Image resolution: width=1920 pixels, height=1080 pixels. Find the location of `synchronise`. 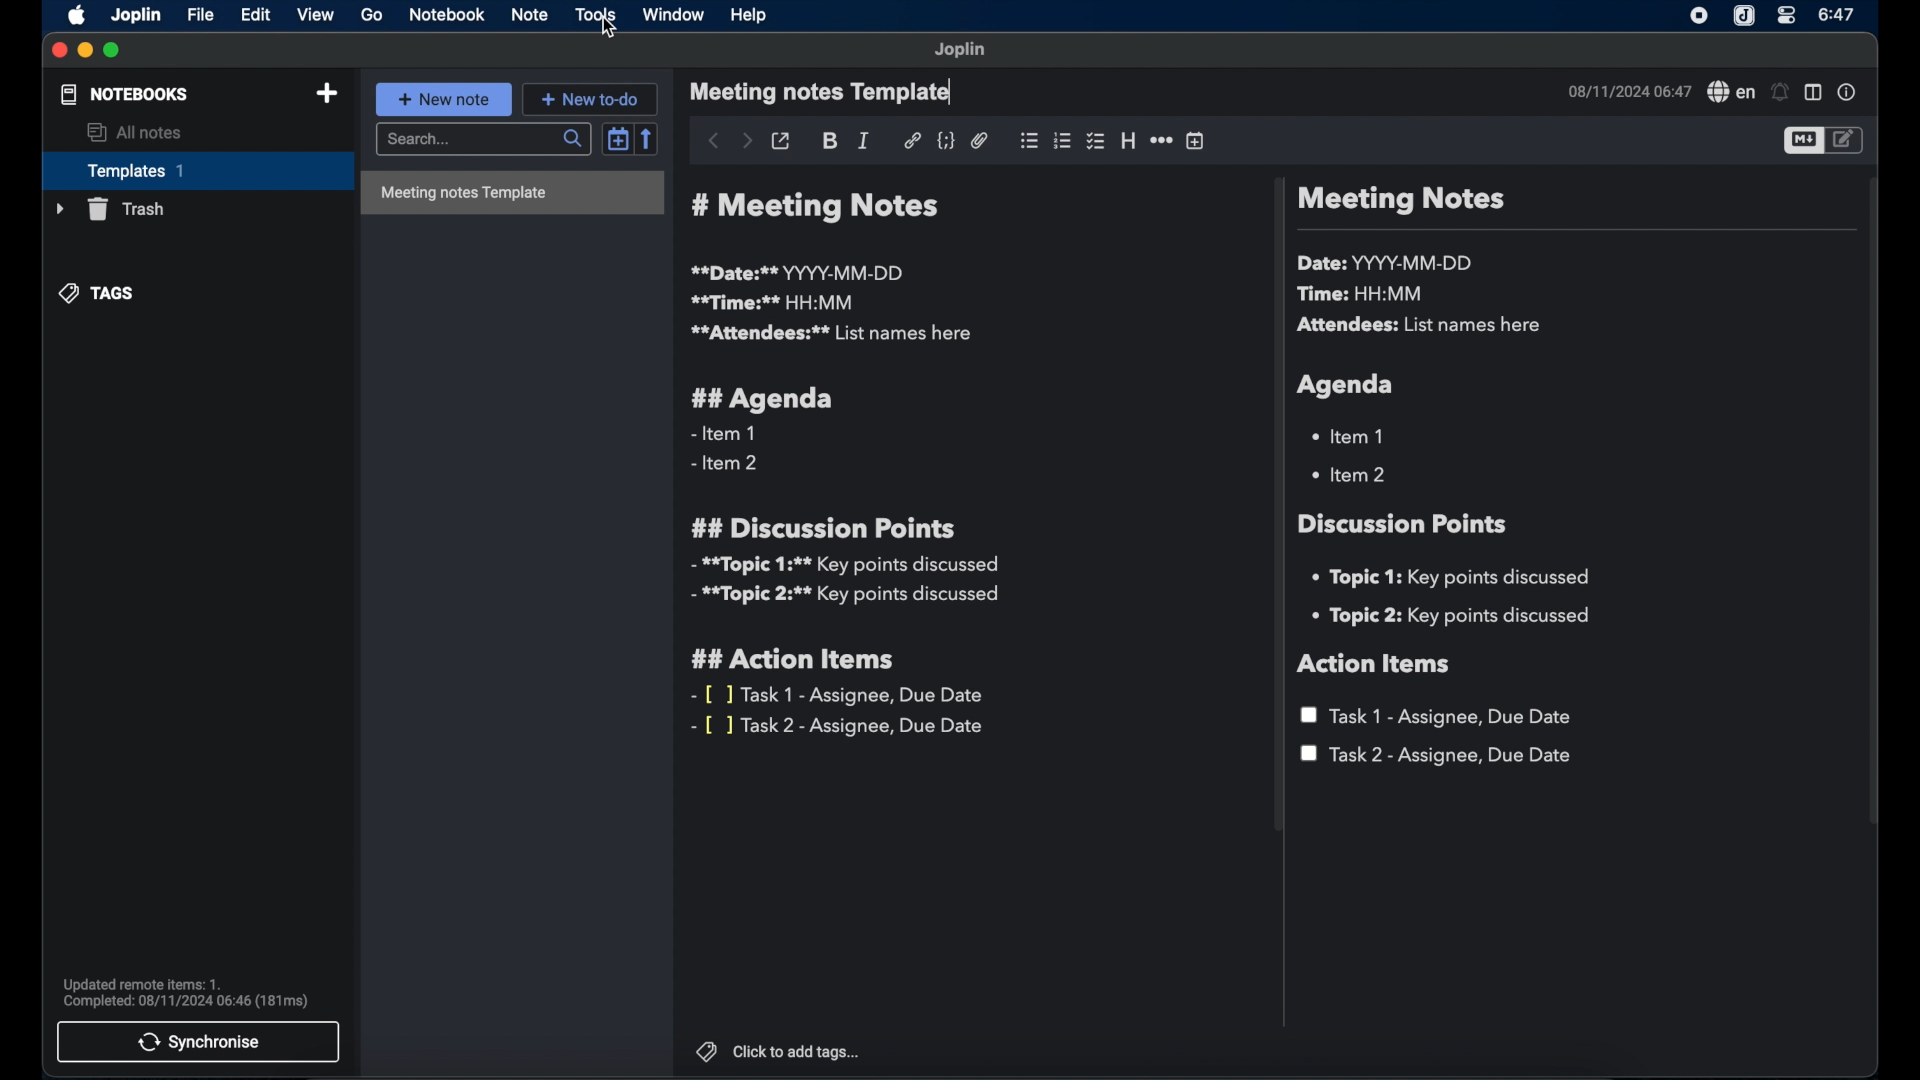

synchronise is located at coordinates (200, 1042).